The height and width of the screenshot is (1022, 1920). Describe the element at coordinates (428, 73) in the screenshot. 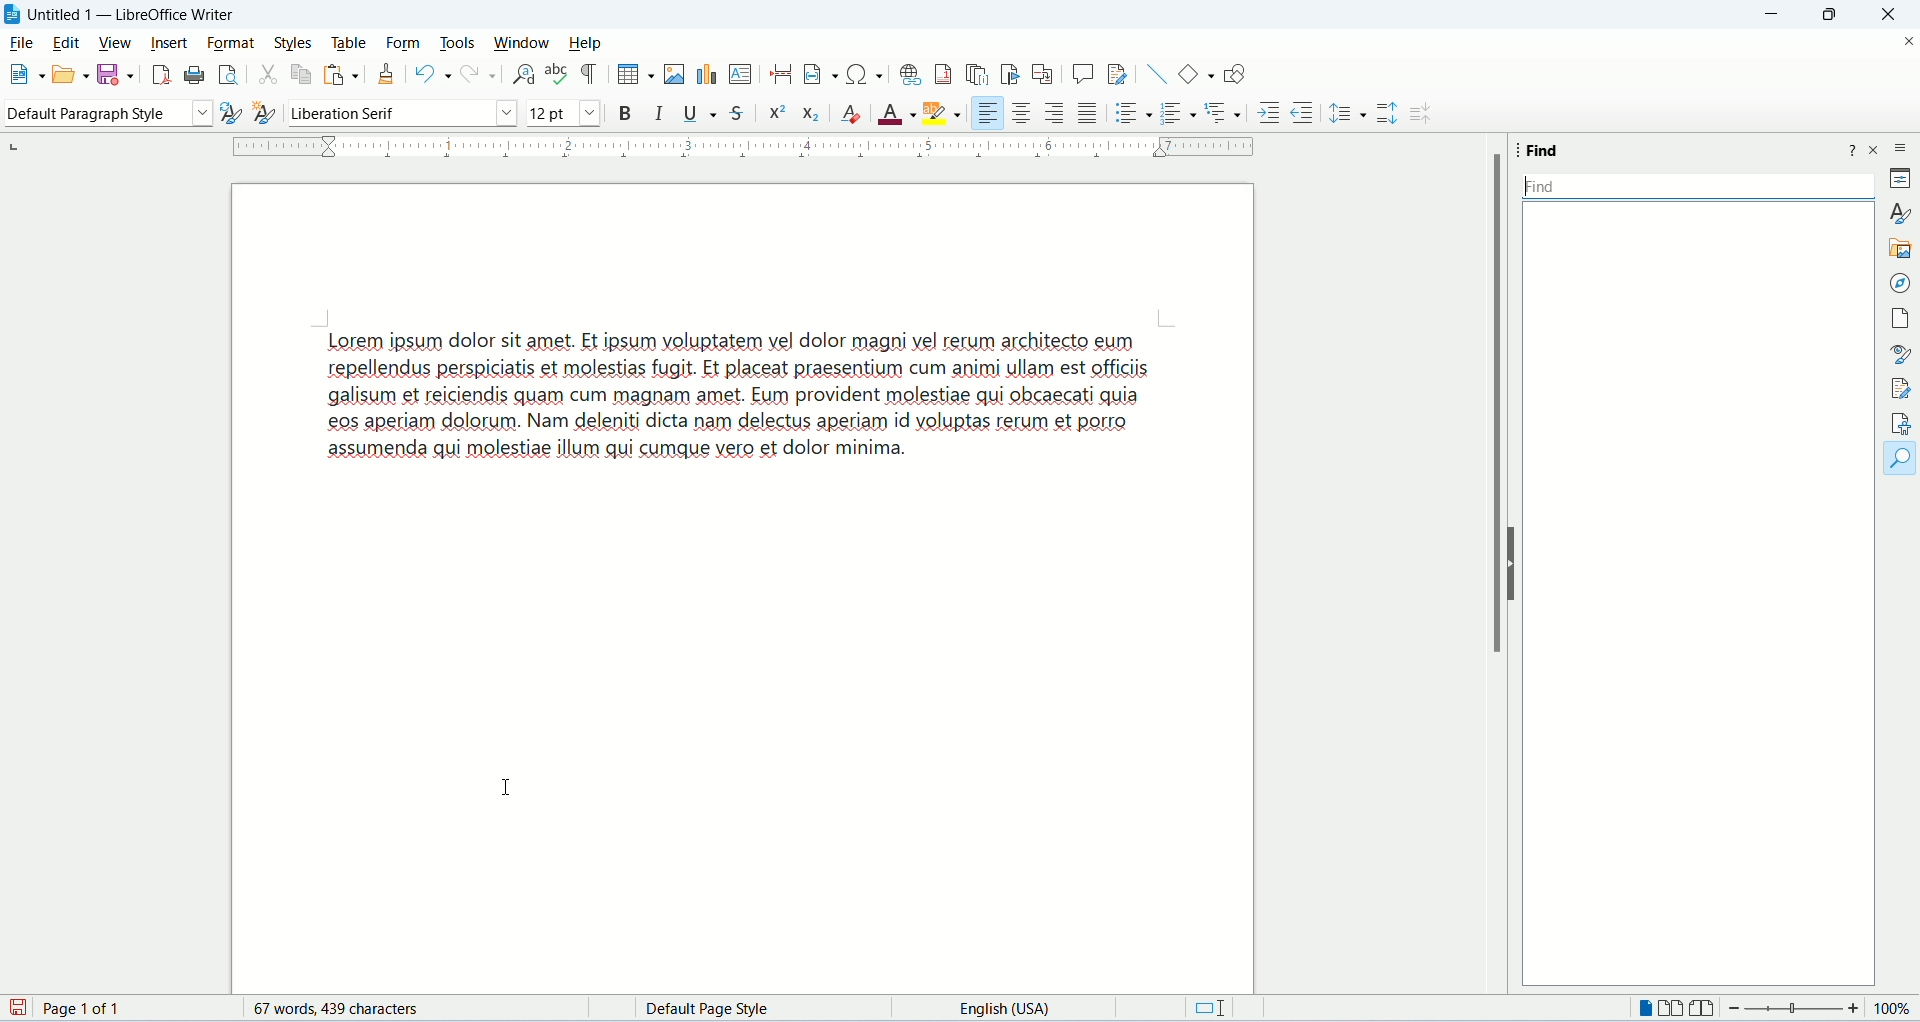

I see `undo` at that location.